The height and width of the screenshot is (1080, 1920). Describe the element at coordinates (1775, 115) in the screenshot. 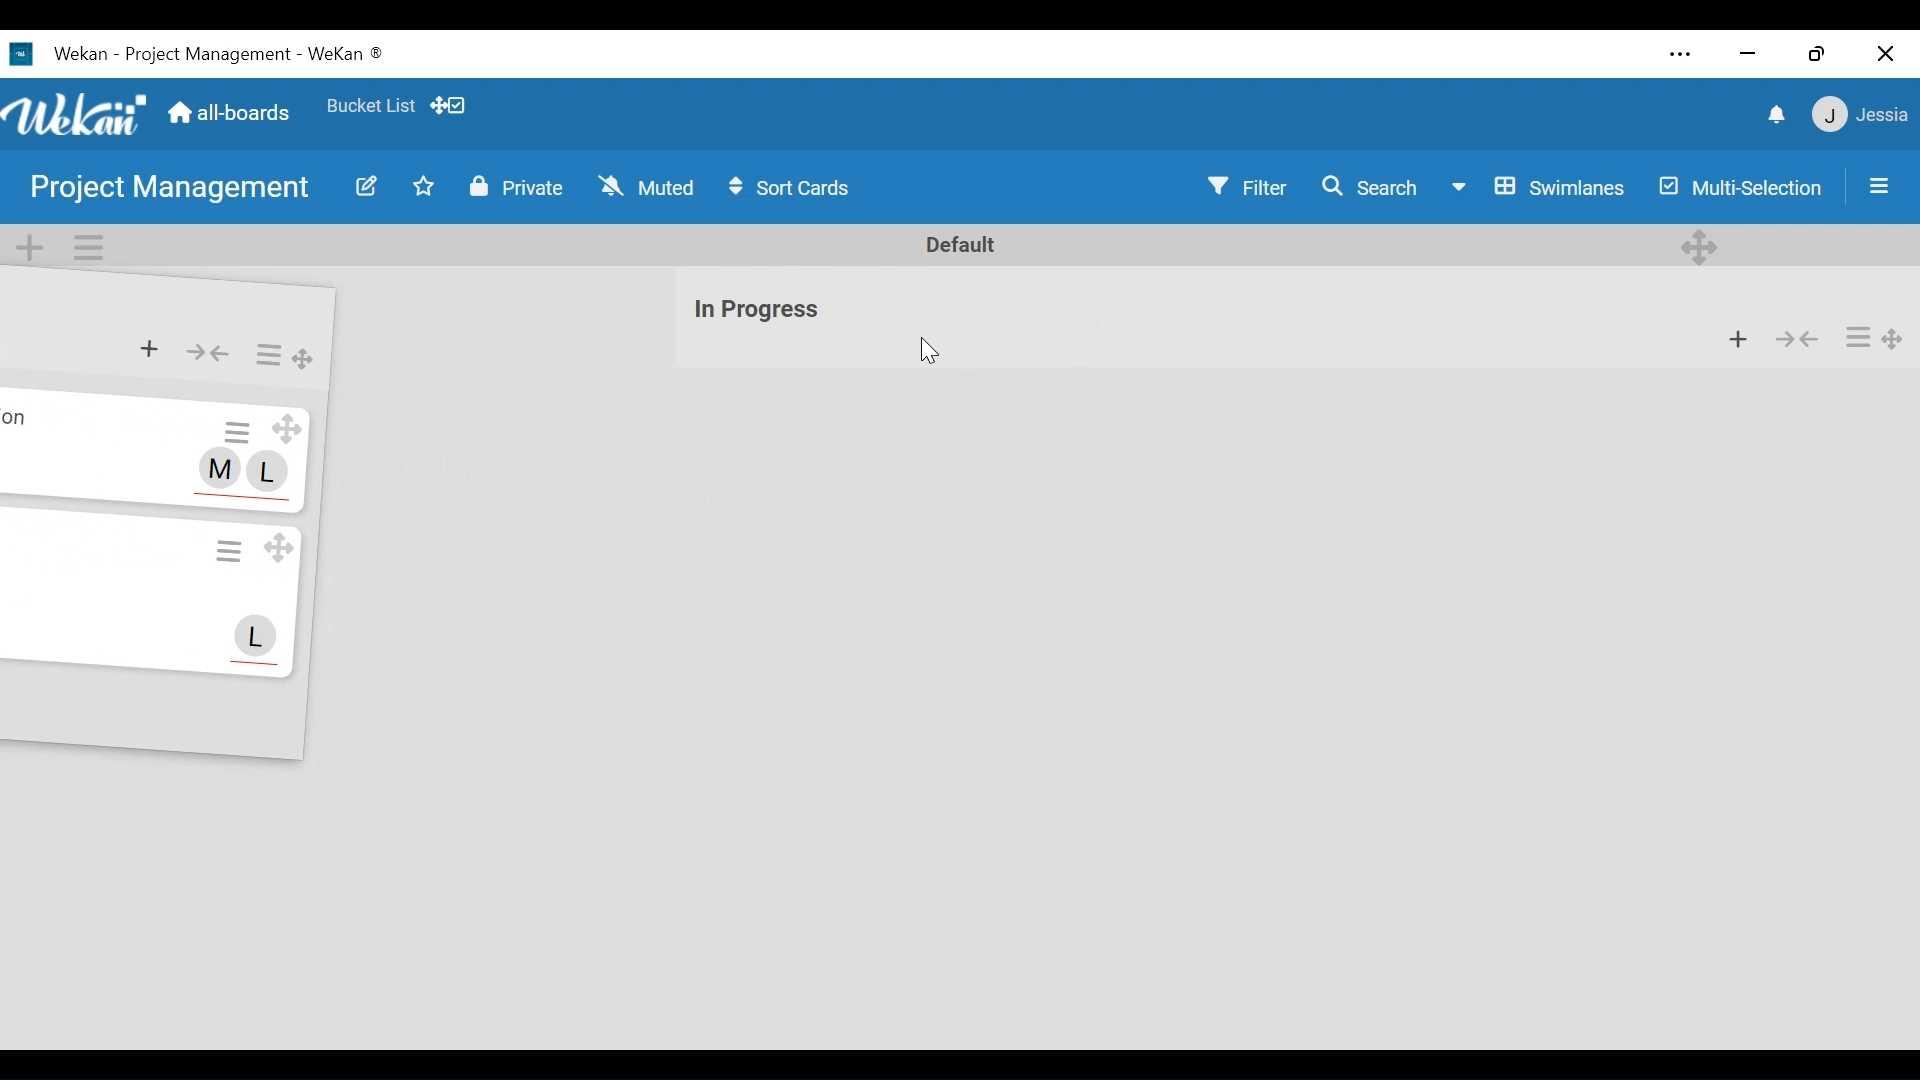

I see `notifications` at that location.